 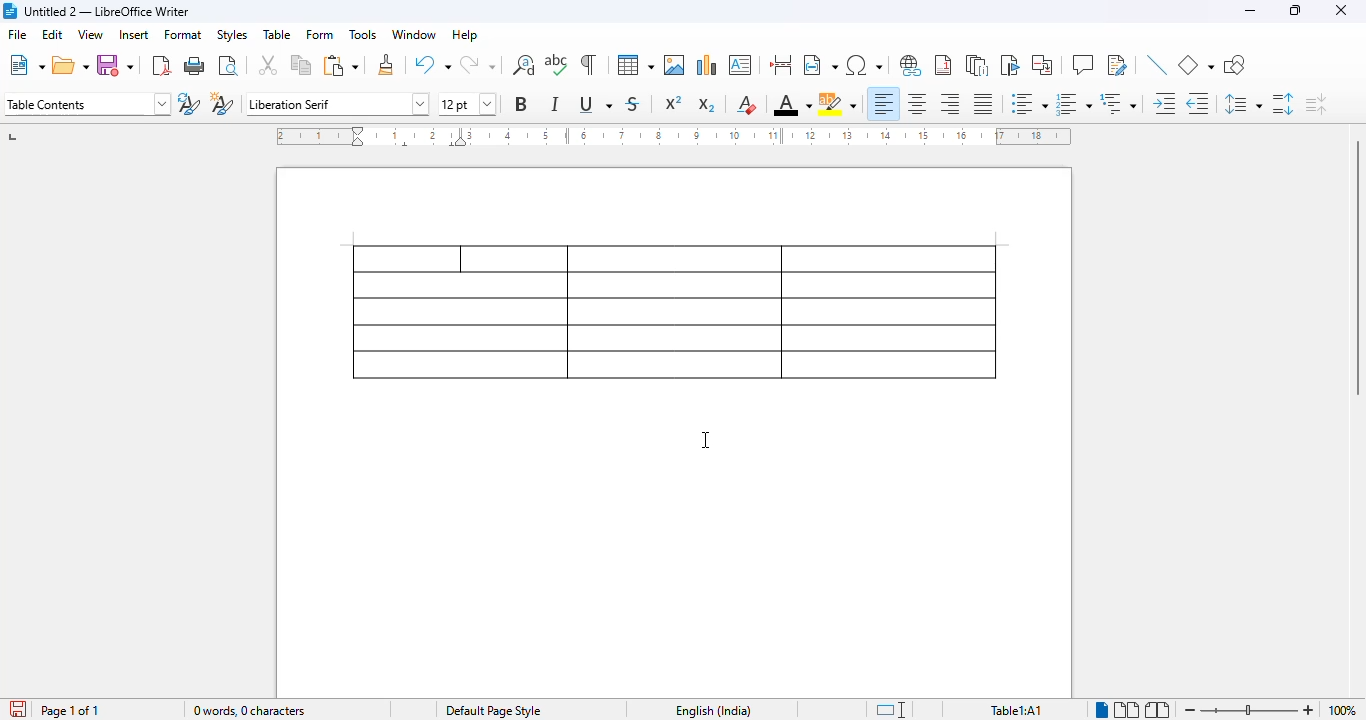 What do you see at coordinates (433, 64) in the screenshot?
I see `undo` at bounding box center [433, 64].